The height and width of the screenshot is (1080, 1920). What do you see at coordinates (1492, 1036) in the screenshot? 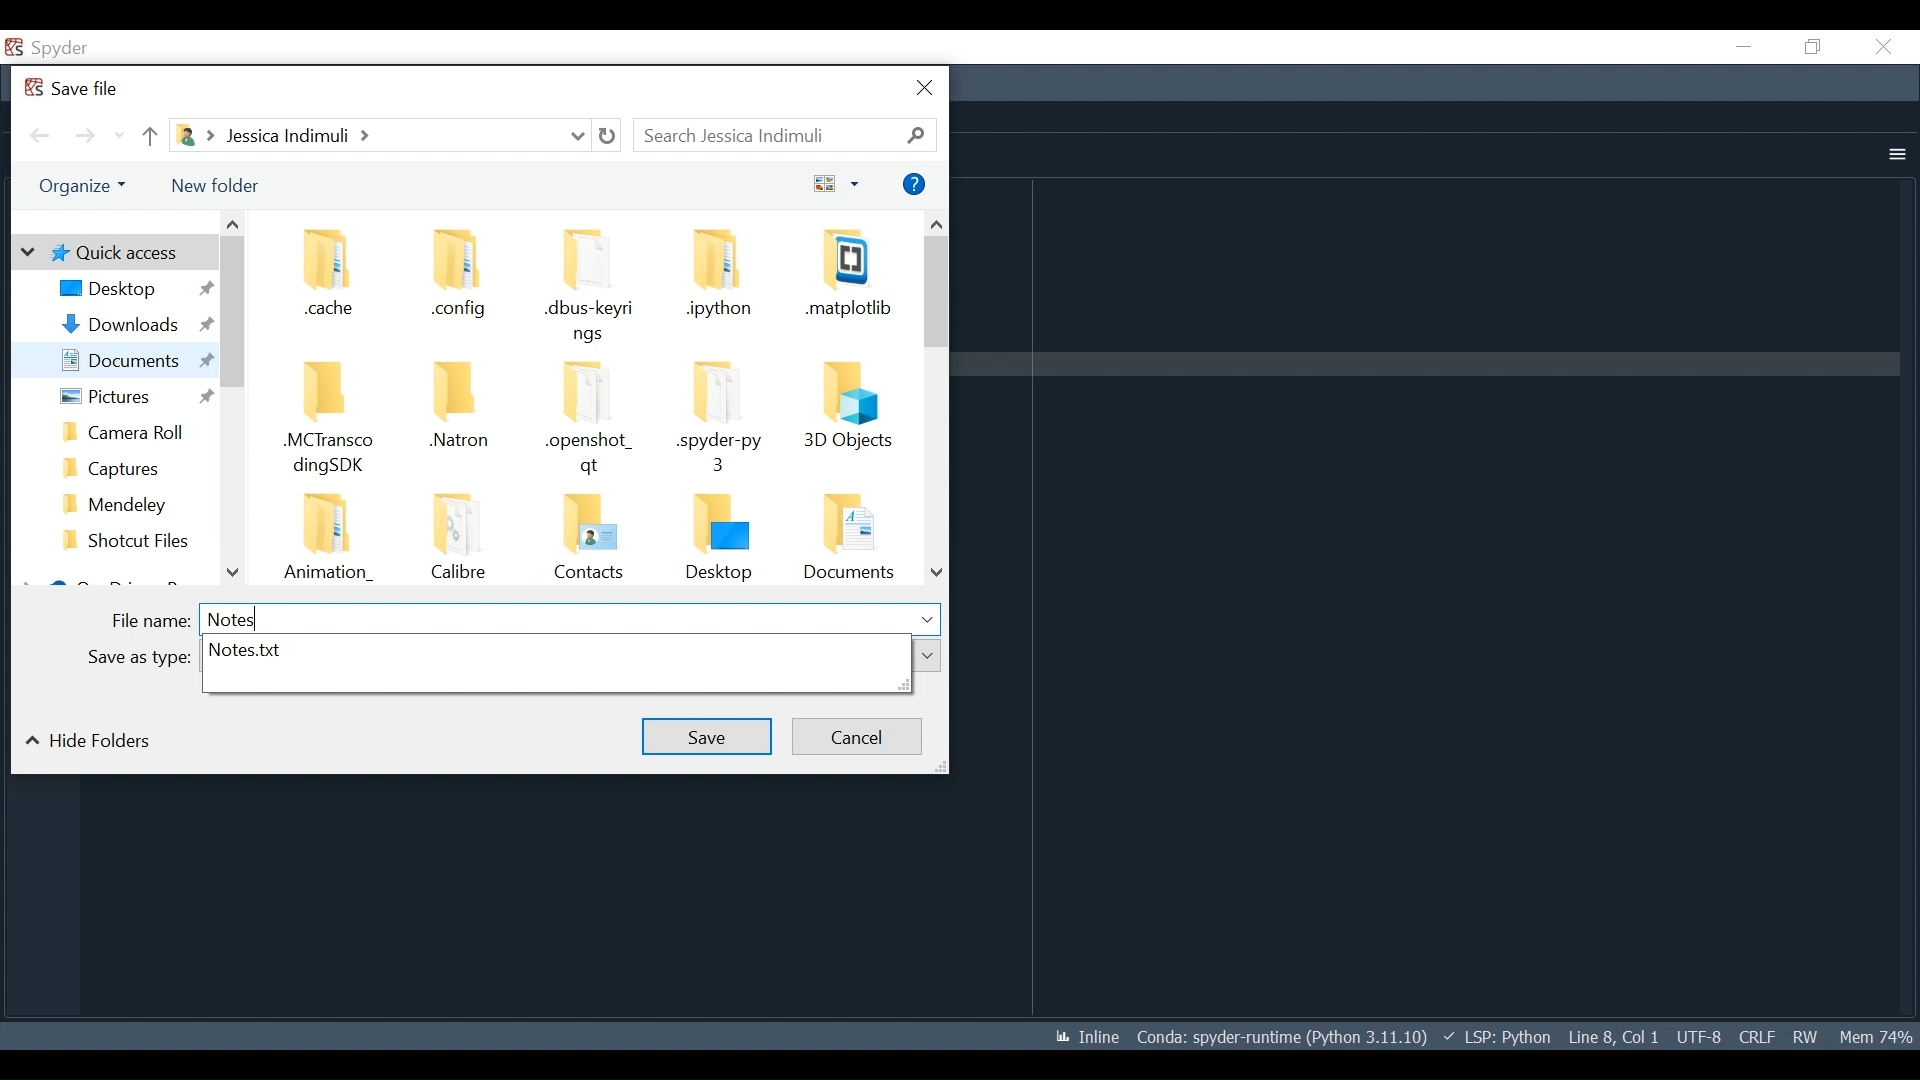
I see `Language` at bounding box center [1492, 1036].